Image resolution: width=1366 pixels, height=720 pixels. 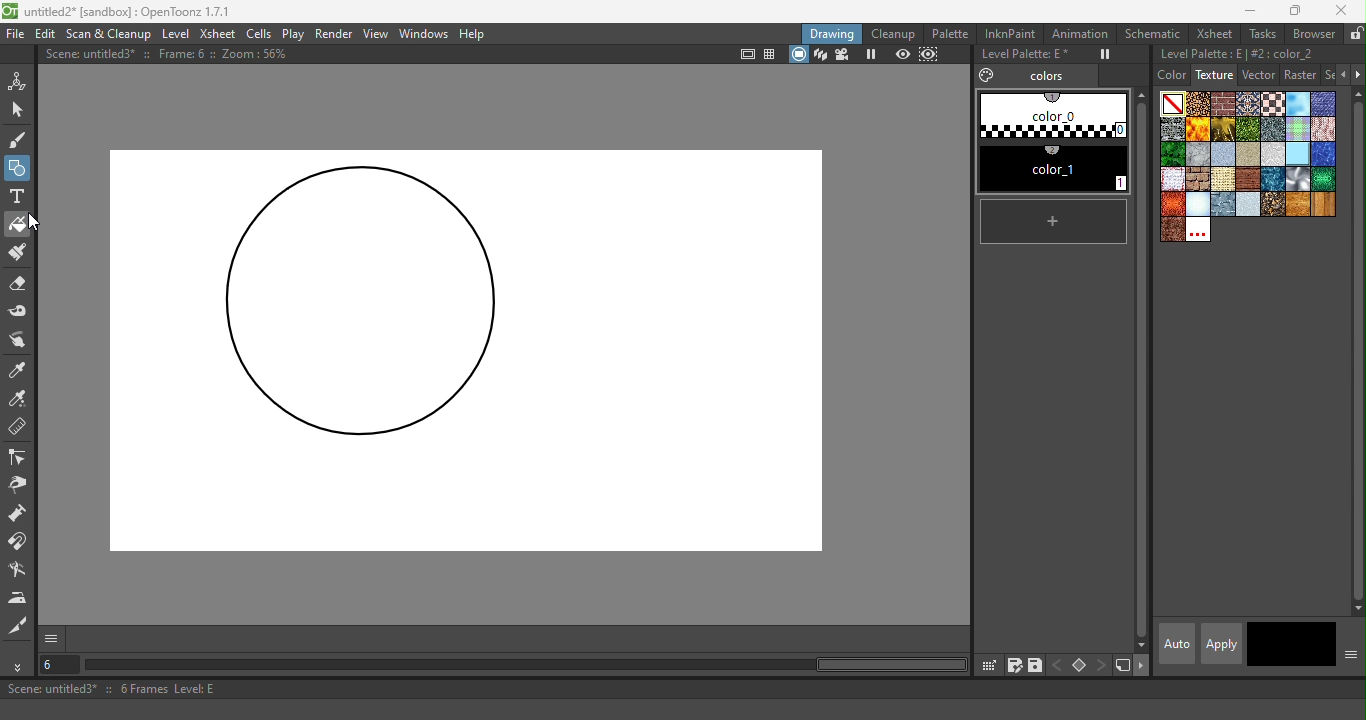 I want to click on marble.bmp, so click(x=1198, y=154).